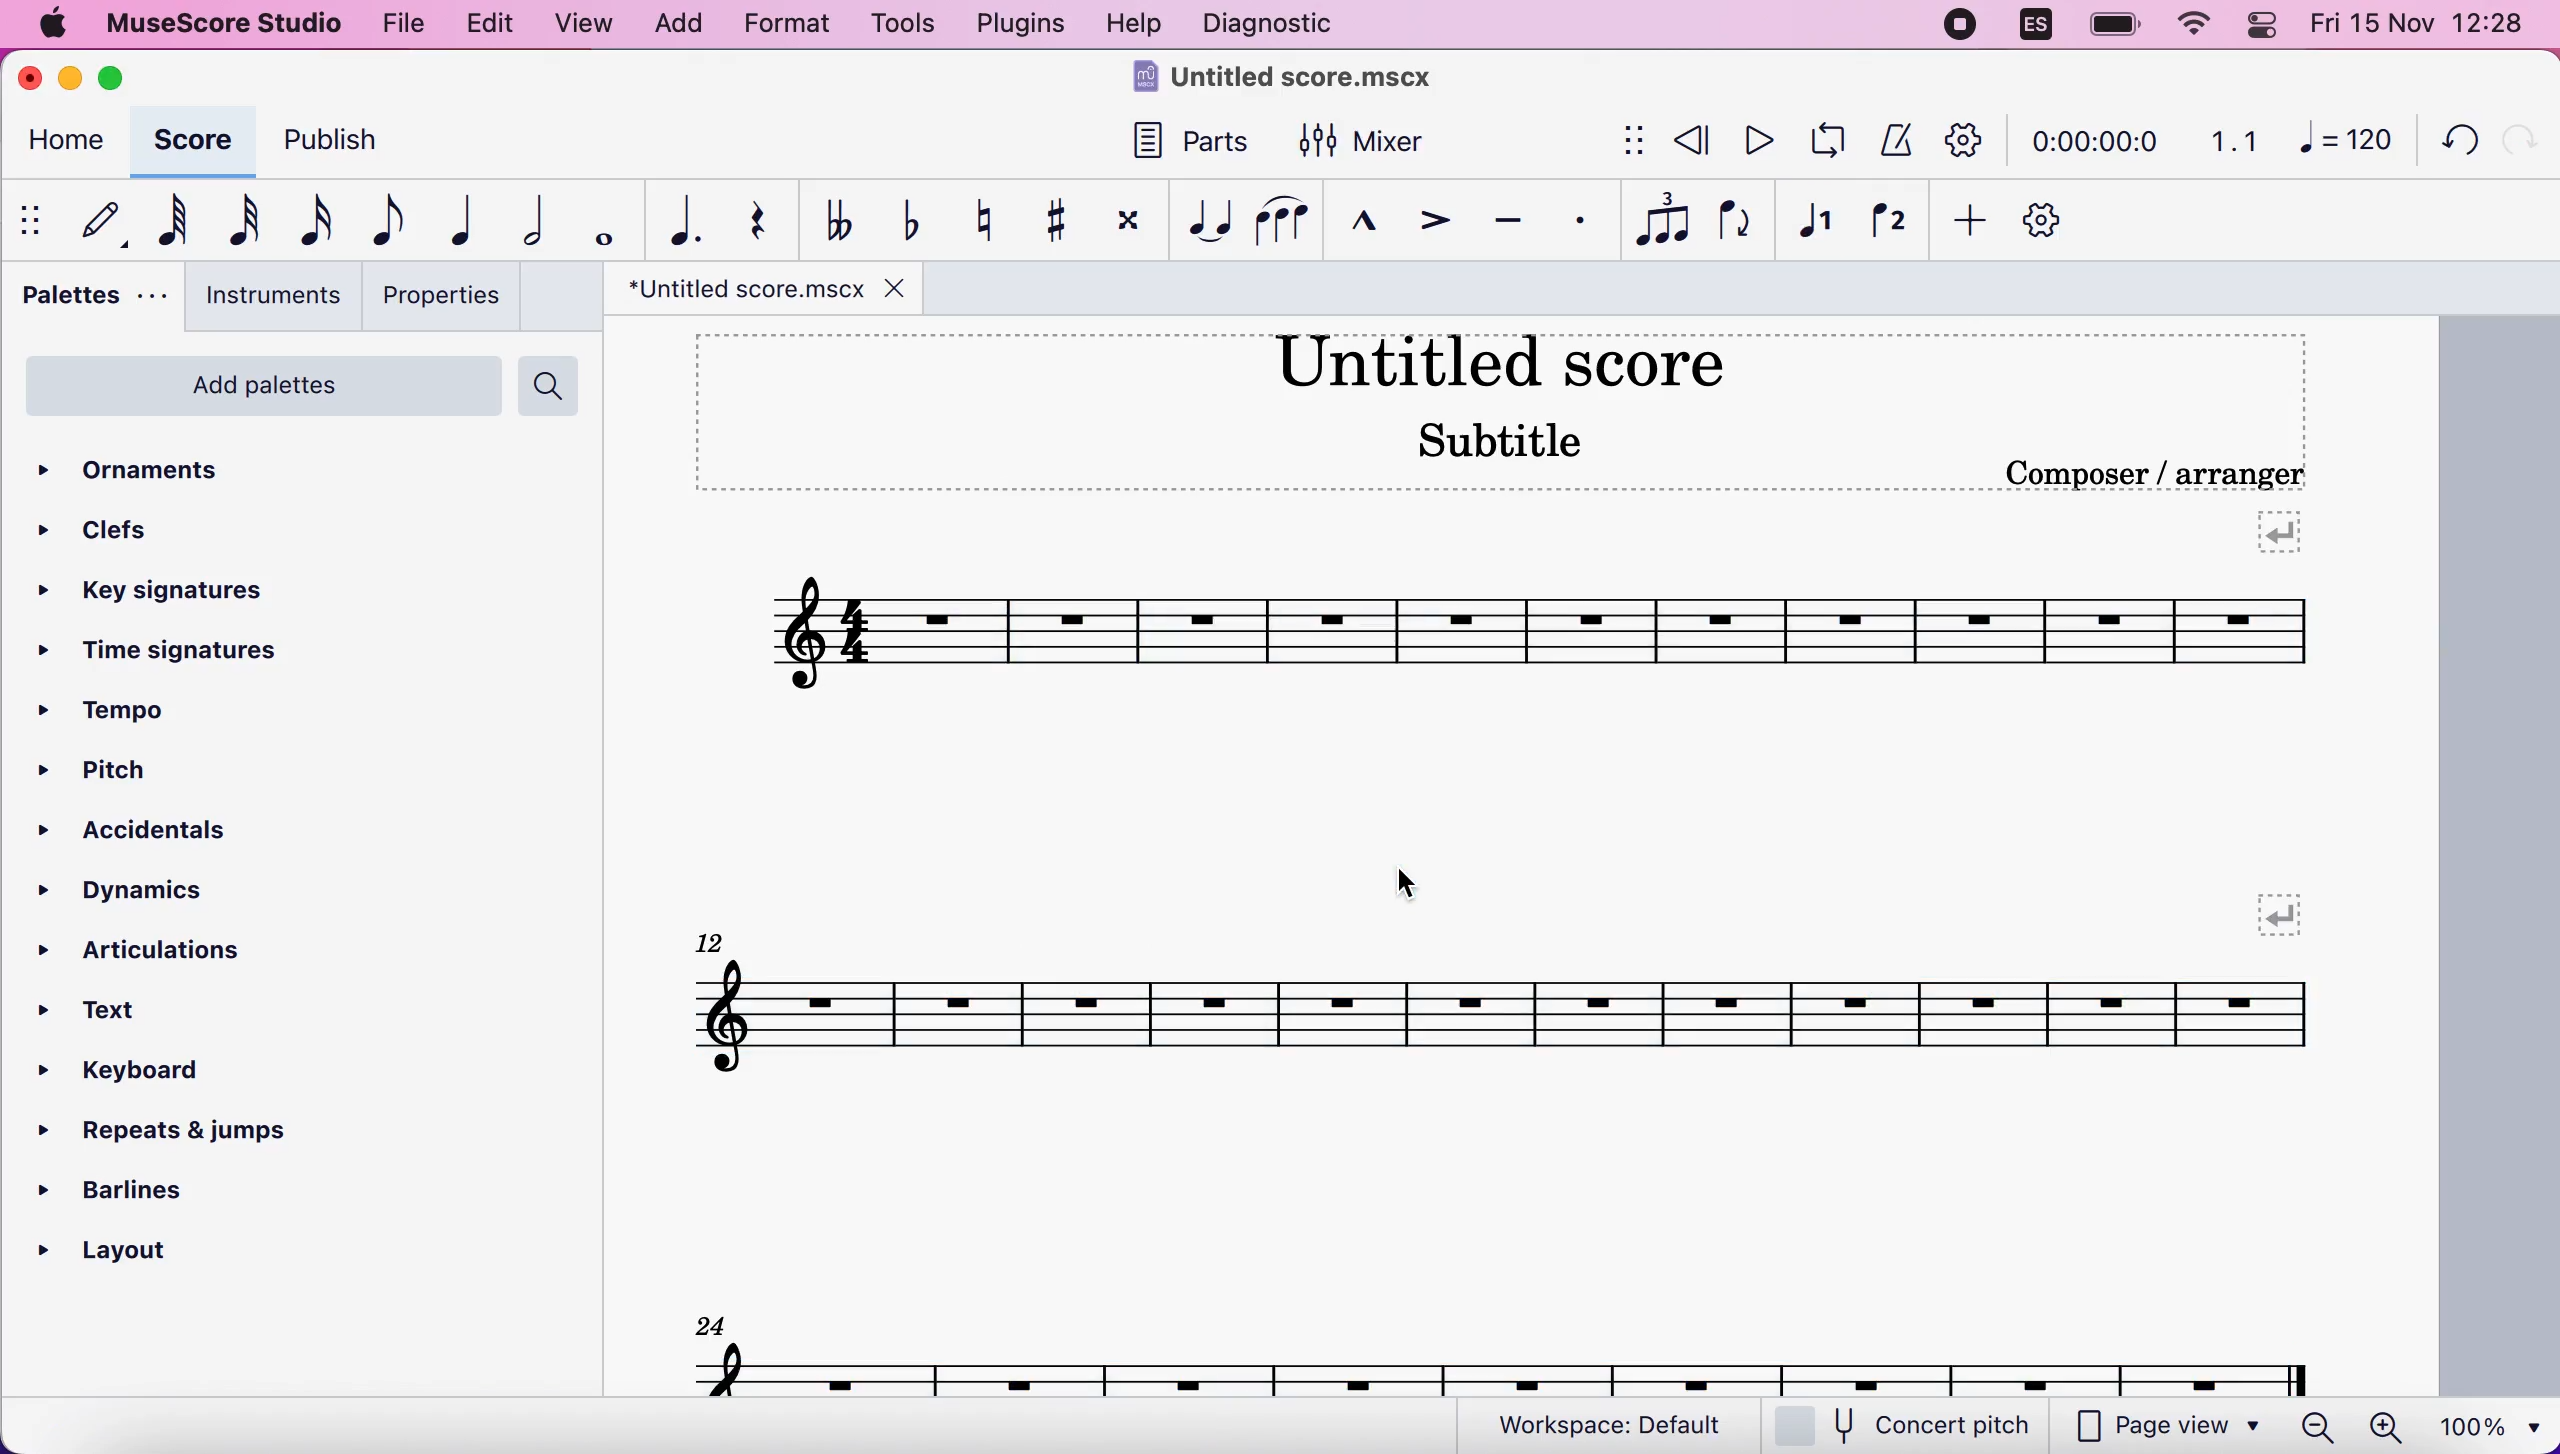 The width and height of the screenshot is (2560, 1454). Describe the element at coordinates (488, 24) in the screenshot. I see `edit` at that location.